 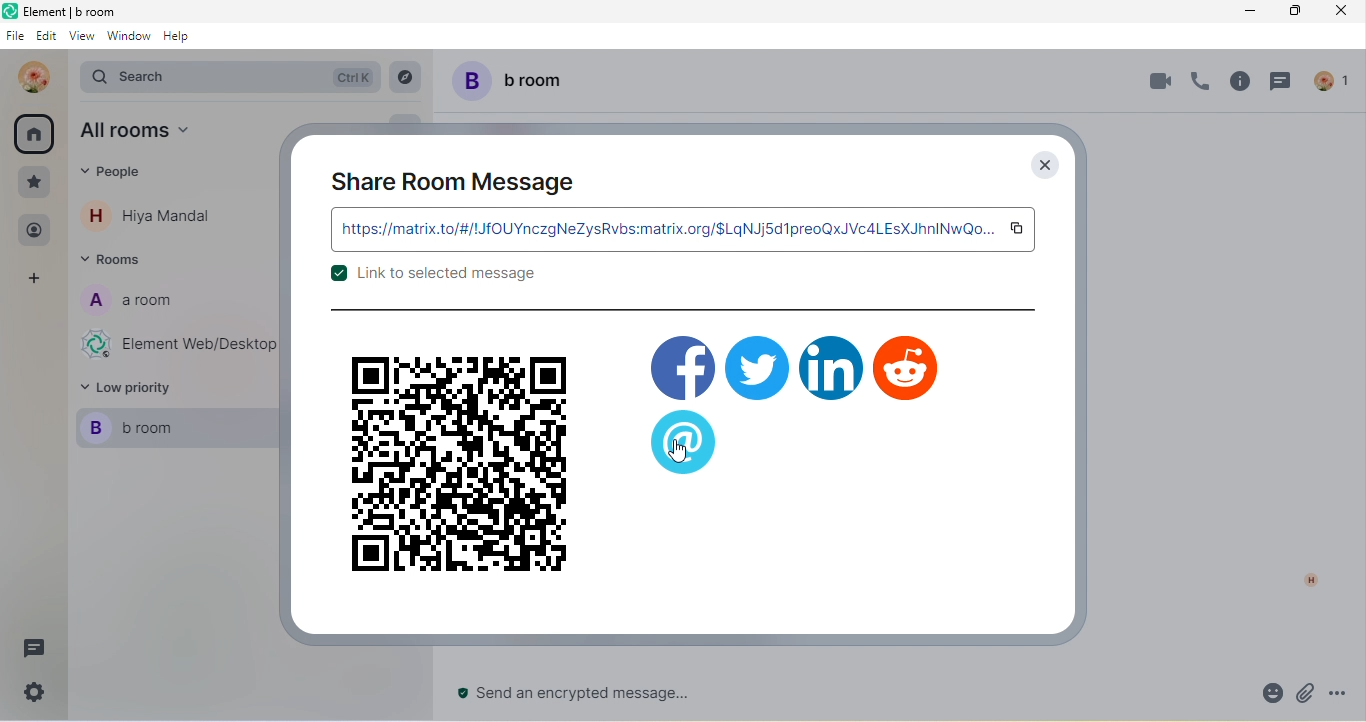 What do you see at coordinates (757, 366) in the screenshot?
I see `twitter` at bounding box center [757, 366].